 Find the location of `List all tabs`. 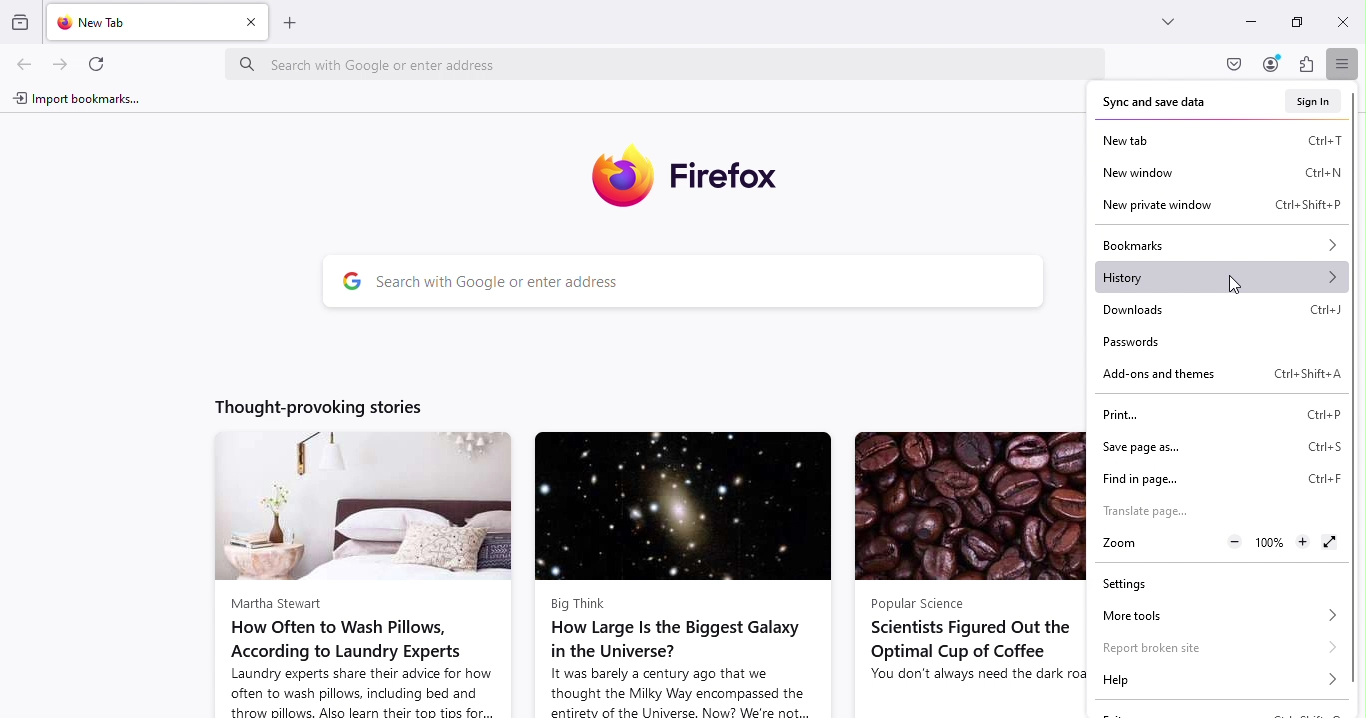

List all tabs is located at coordinates (1170, 24).